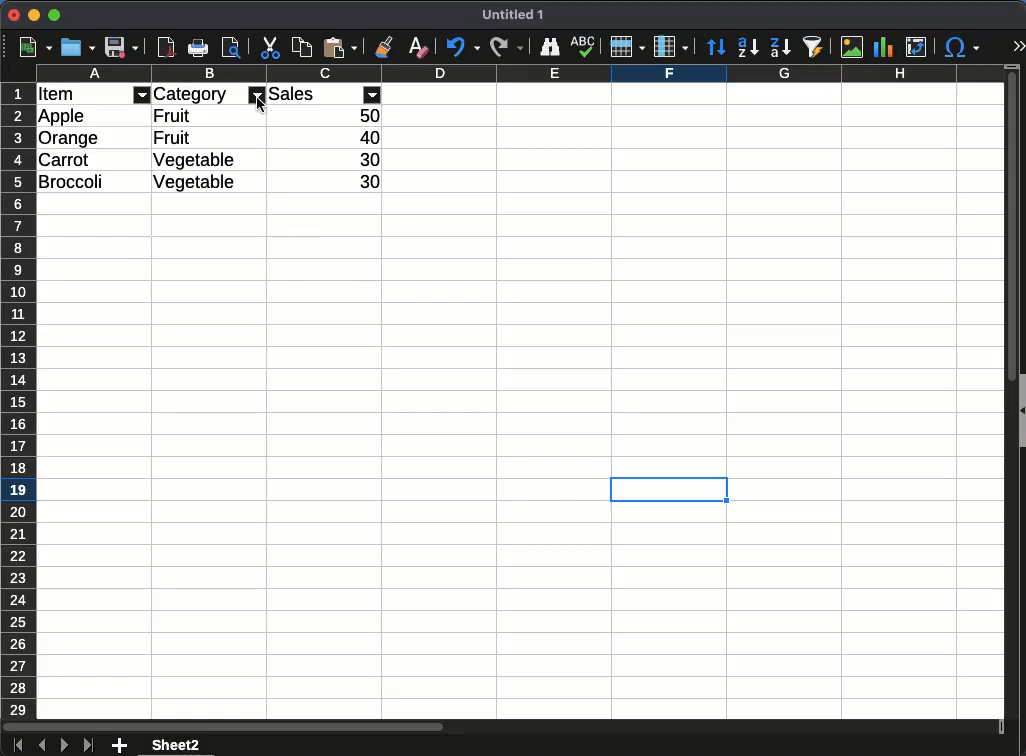  Describe the element at coordinates (669, 490) in the screenshot. I see `cell selection` at that location.